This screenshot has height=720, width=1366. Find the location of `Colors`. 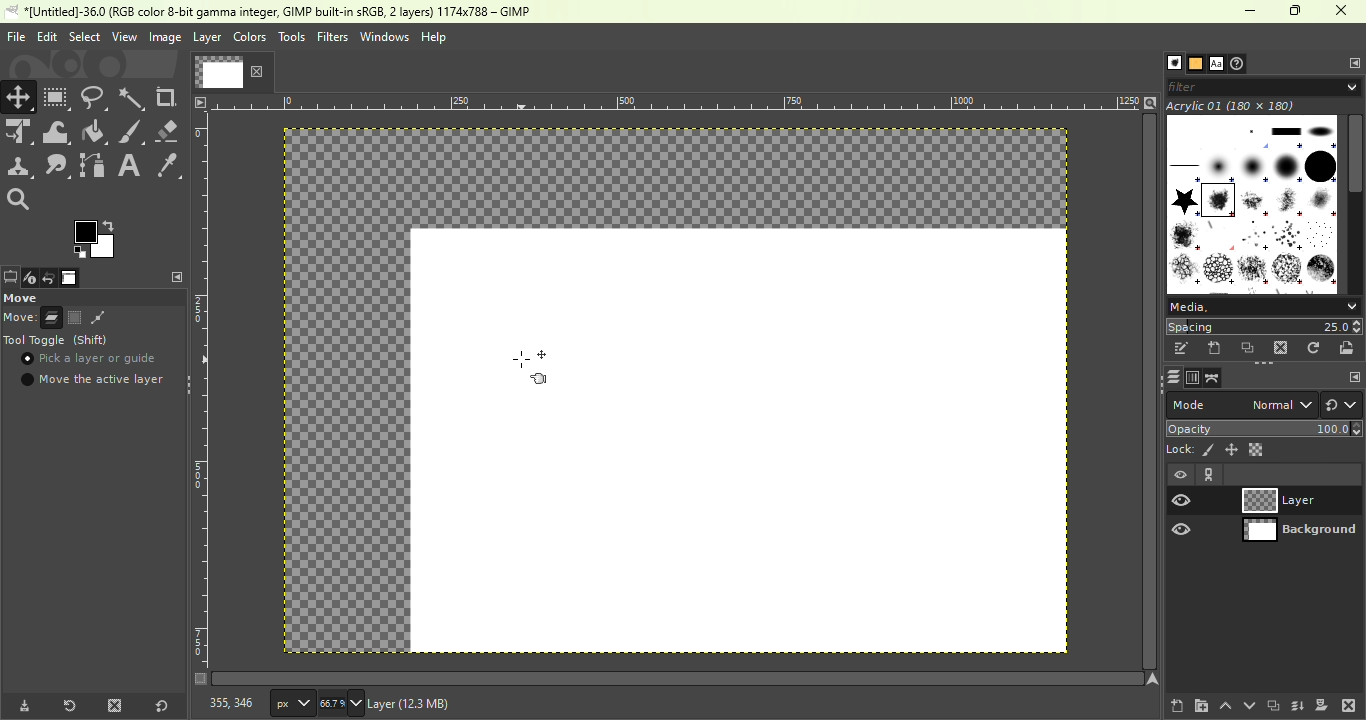

Colors is located at coordinates (250, 36).